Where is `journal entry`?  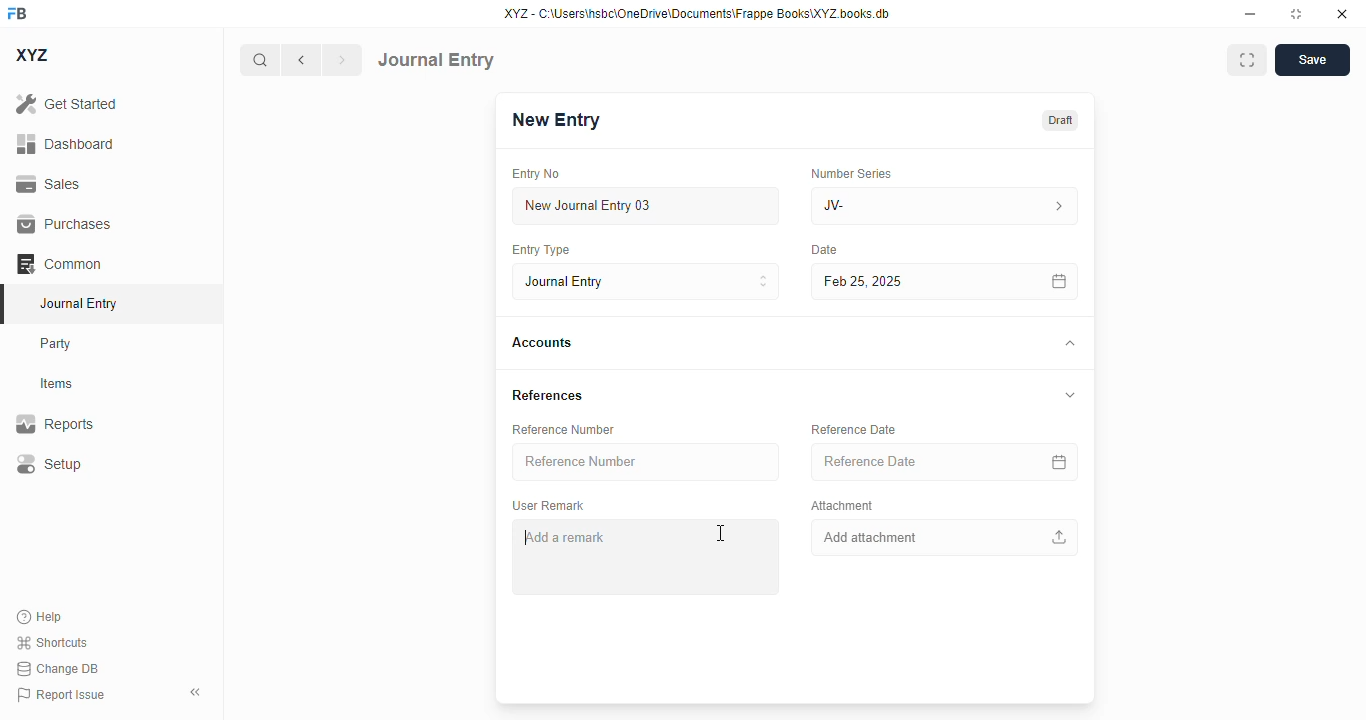 journal entry is located at coordinates (77, 303).